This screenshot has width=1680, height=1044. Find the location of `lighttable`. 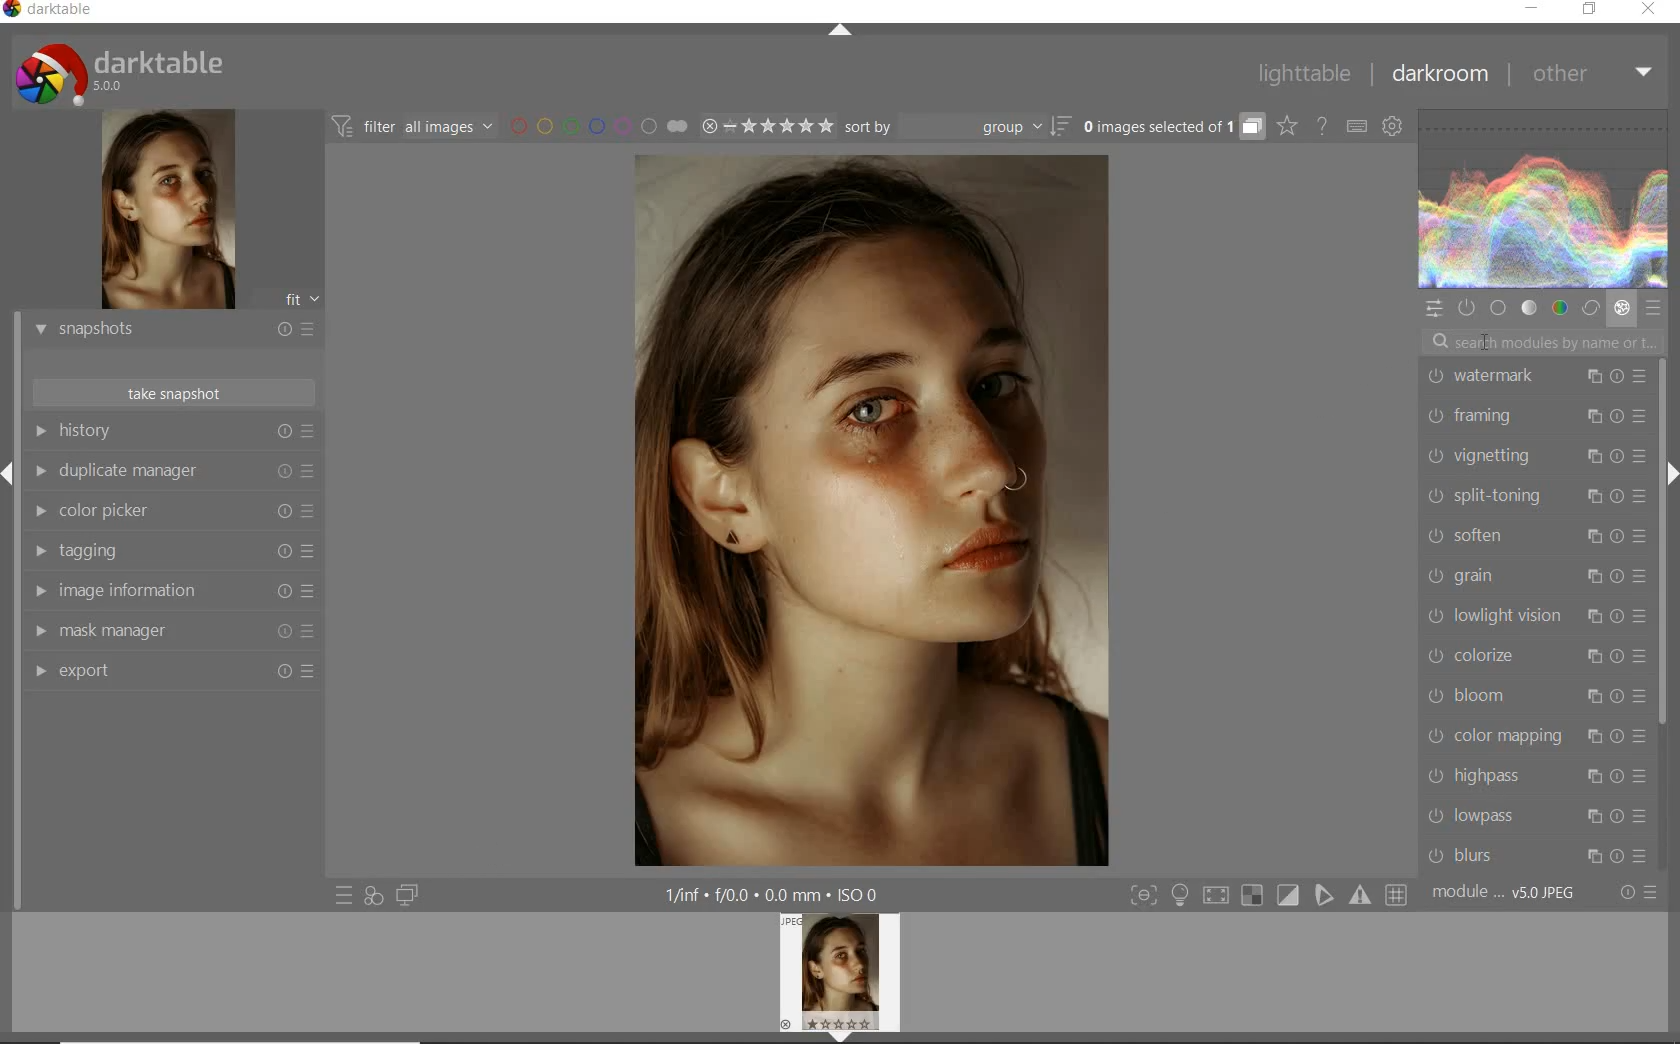

lighttable is located at coordinates (1305, 74).